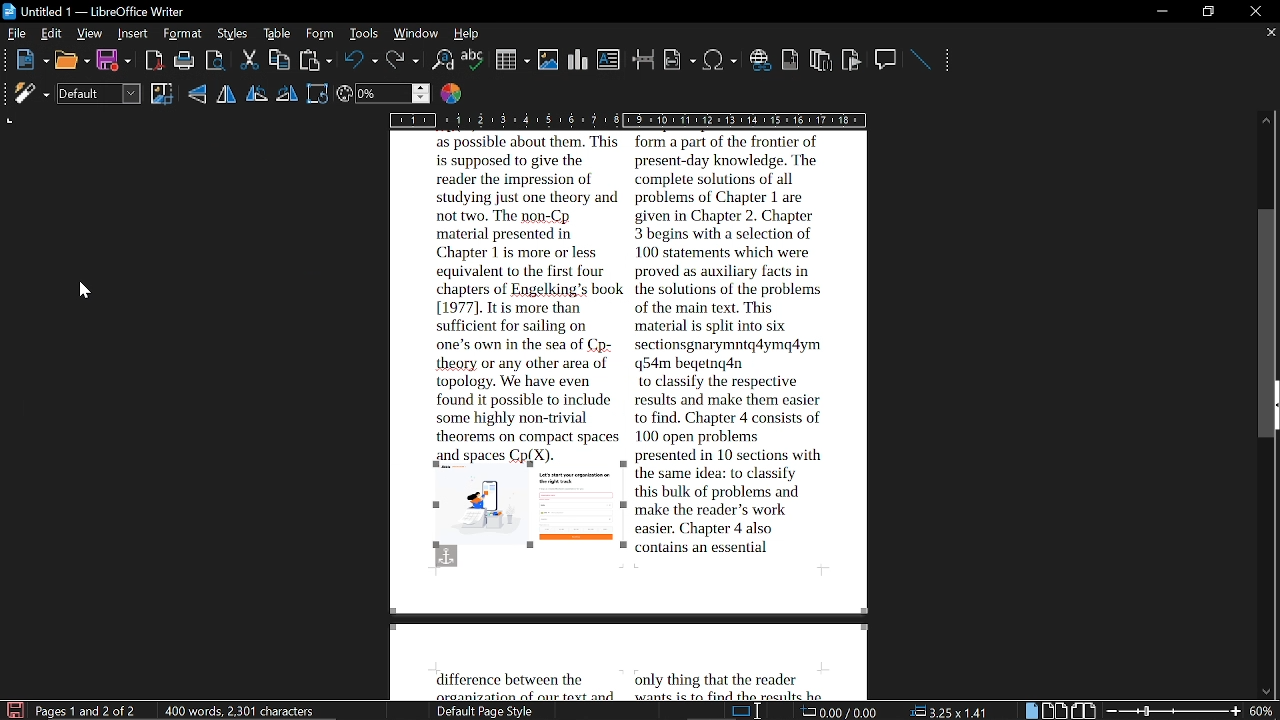 This screenshot has width=1280, height=720. What do you see at coordinates (1266, 121) in the screenshot?
I see `move up` at bounding box center [1266, 121].